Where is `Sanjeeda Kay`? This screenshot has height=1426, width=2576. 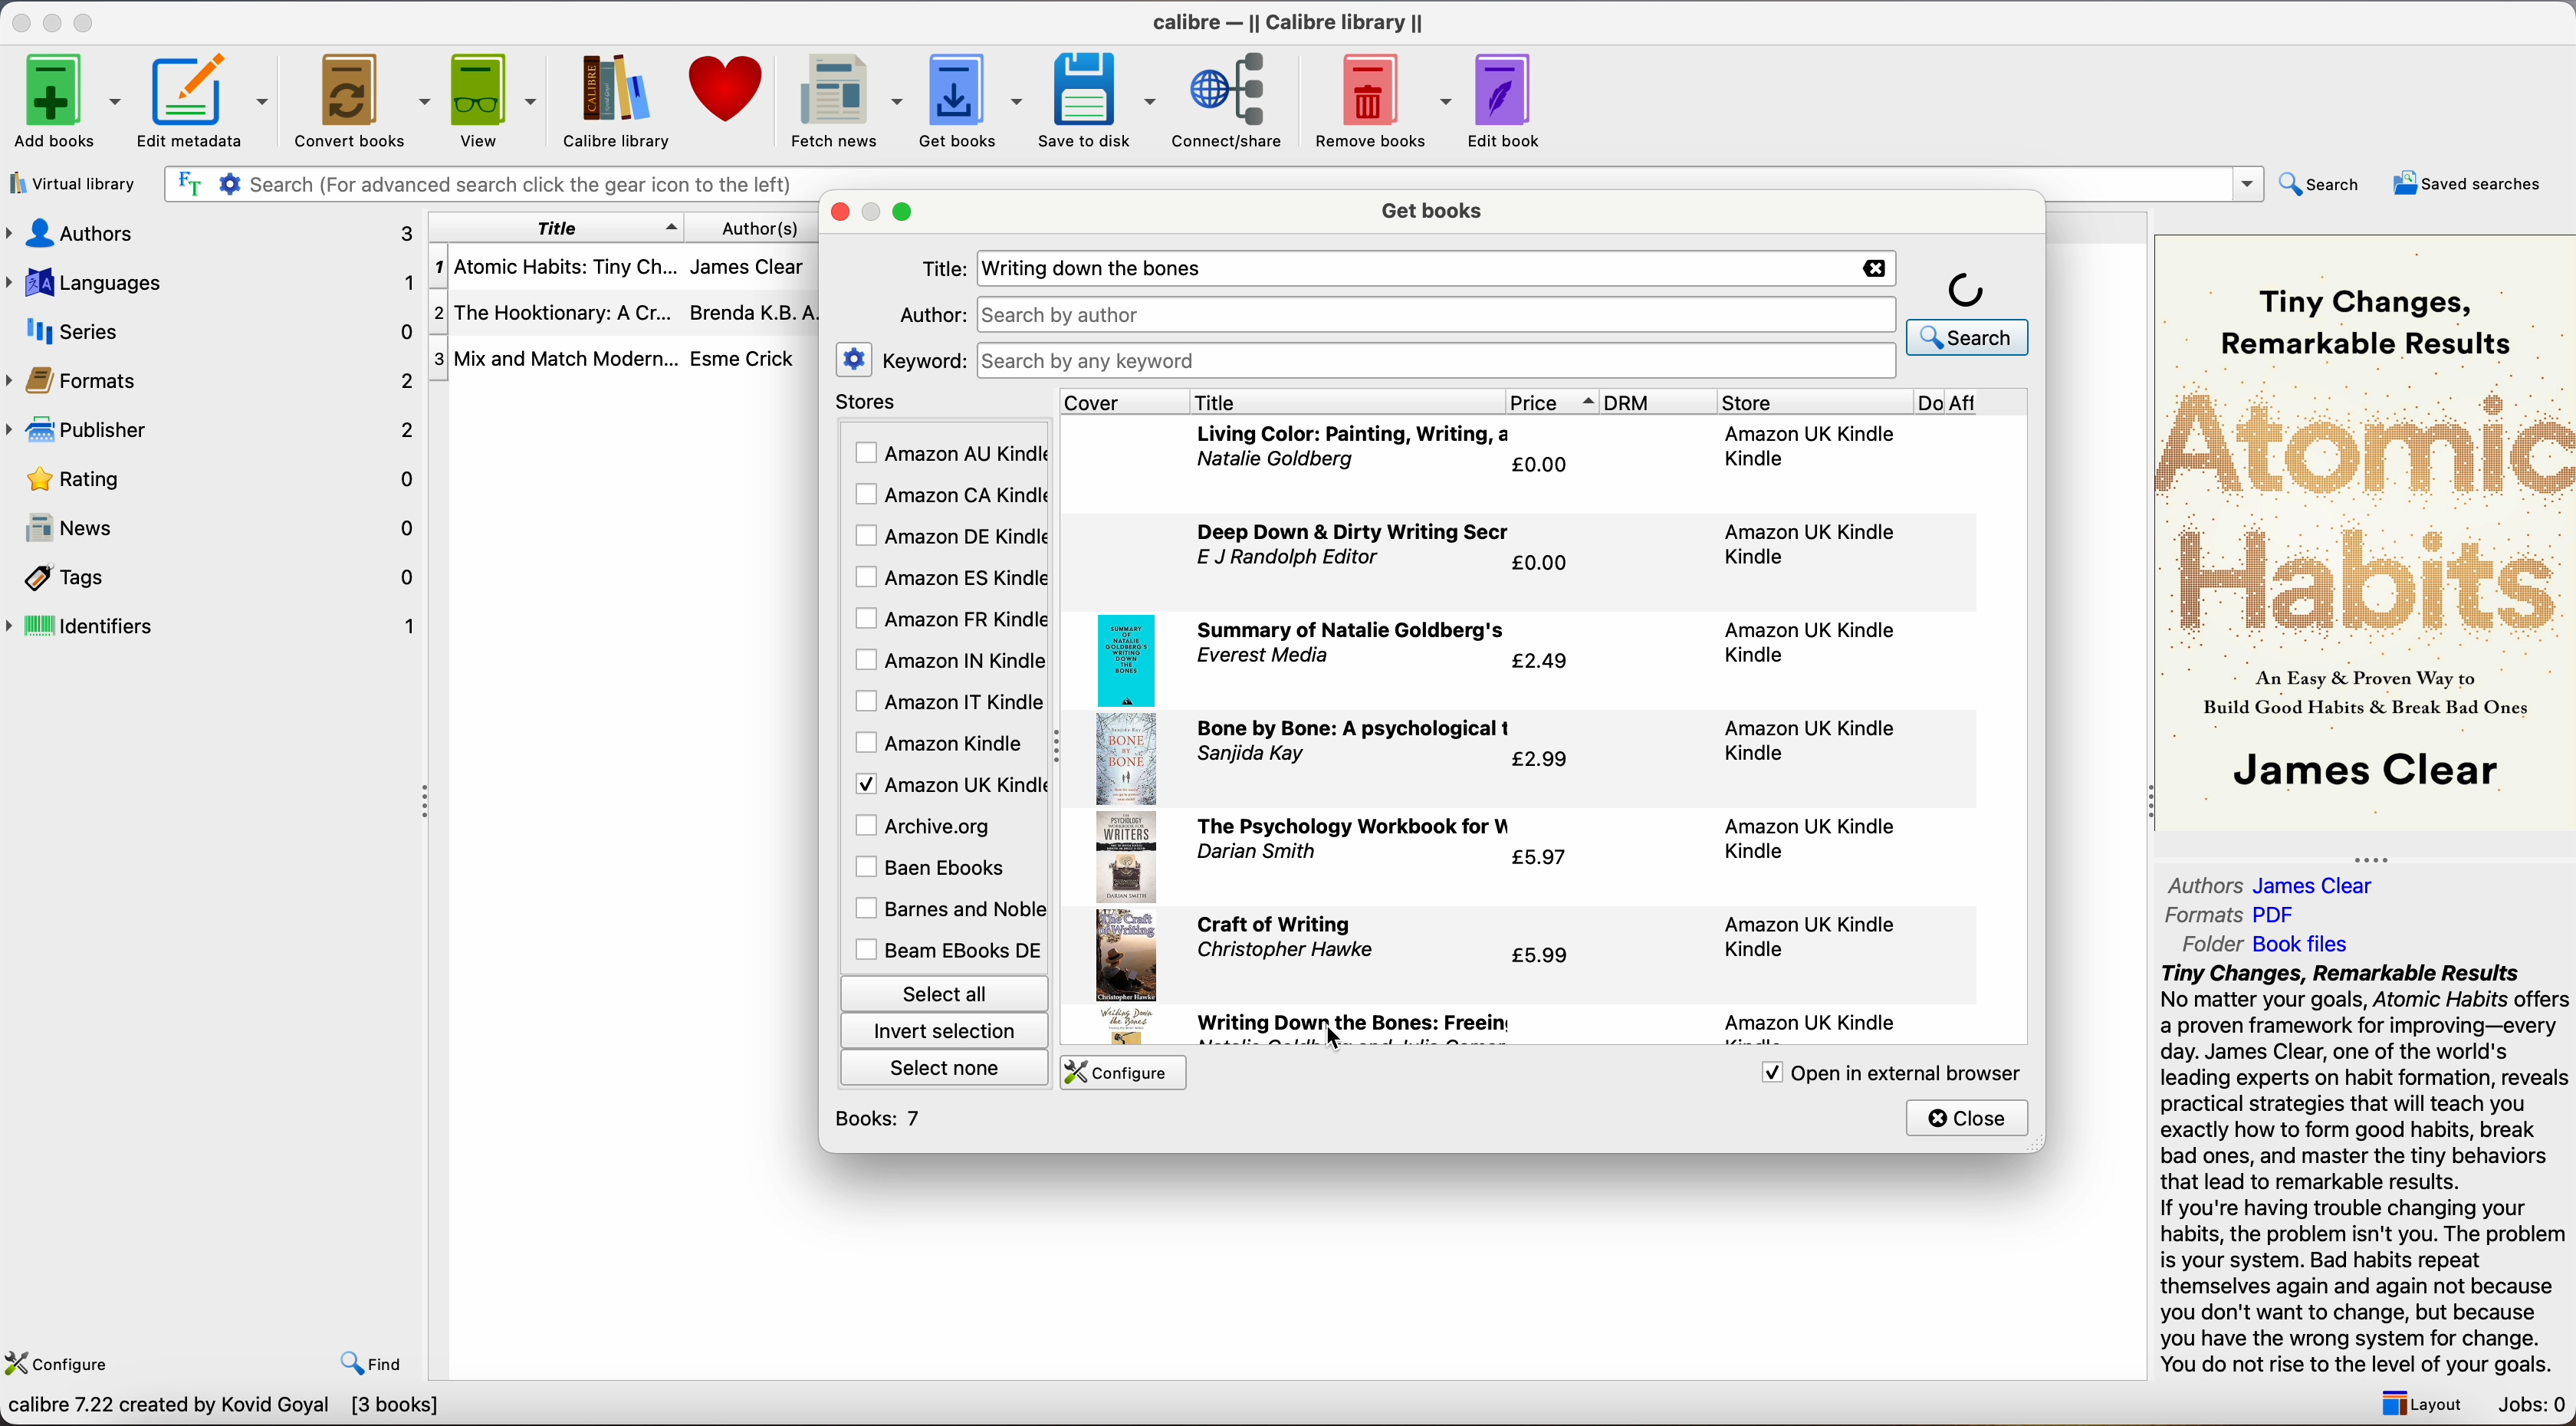 Sanjeeda Kay is located at coordinates (1253, 756).